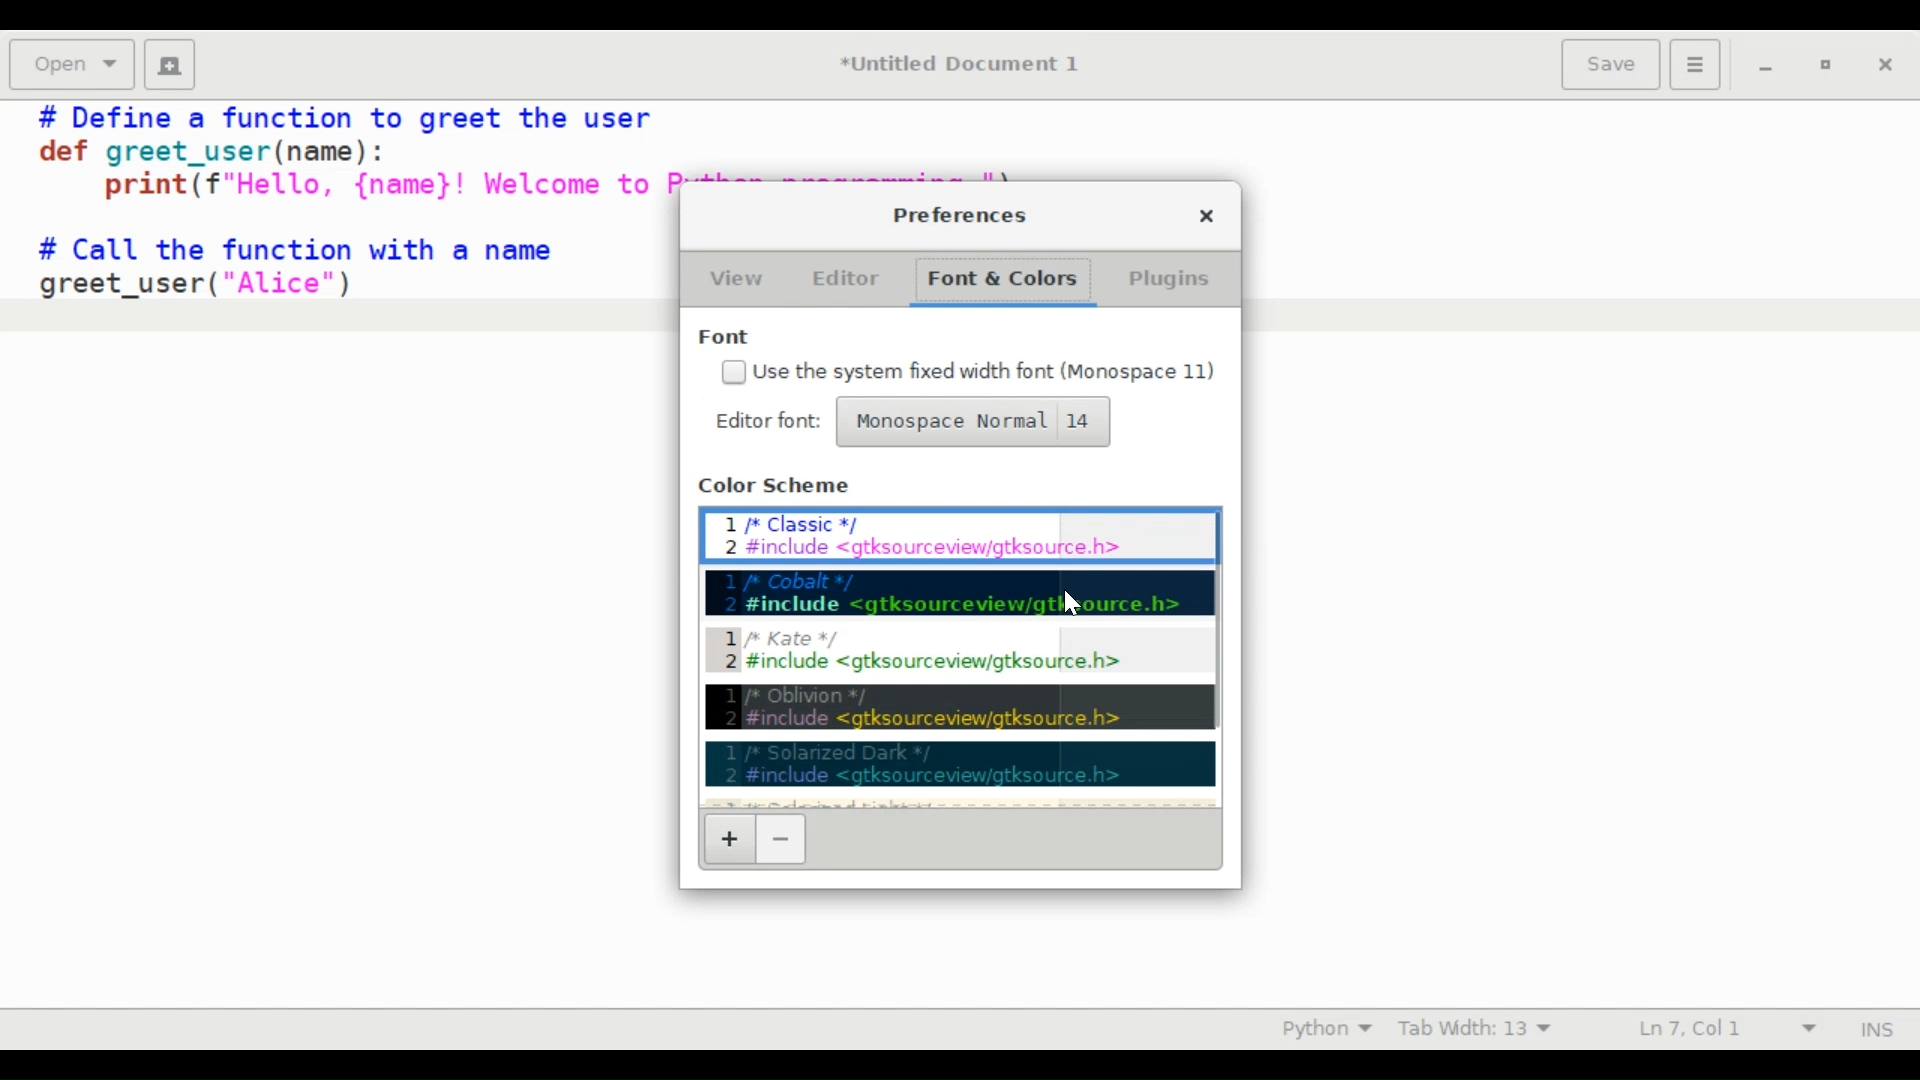  What do you see at coordinates (780, 486) in the screenshot?
I see `Color Scheme ` at bounding box center [780, 486].